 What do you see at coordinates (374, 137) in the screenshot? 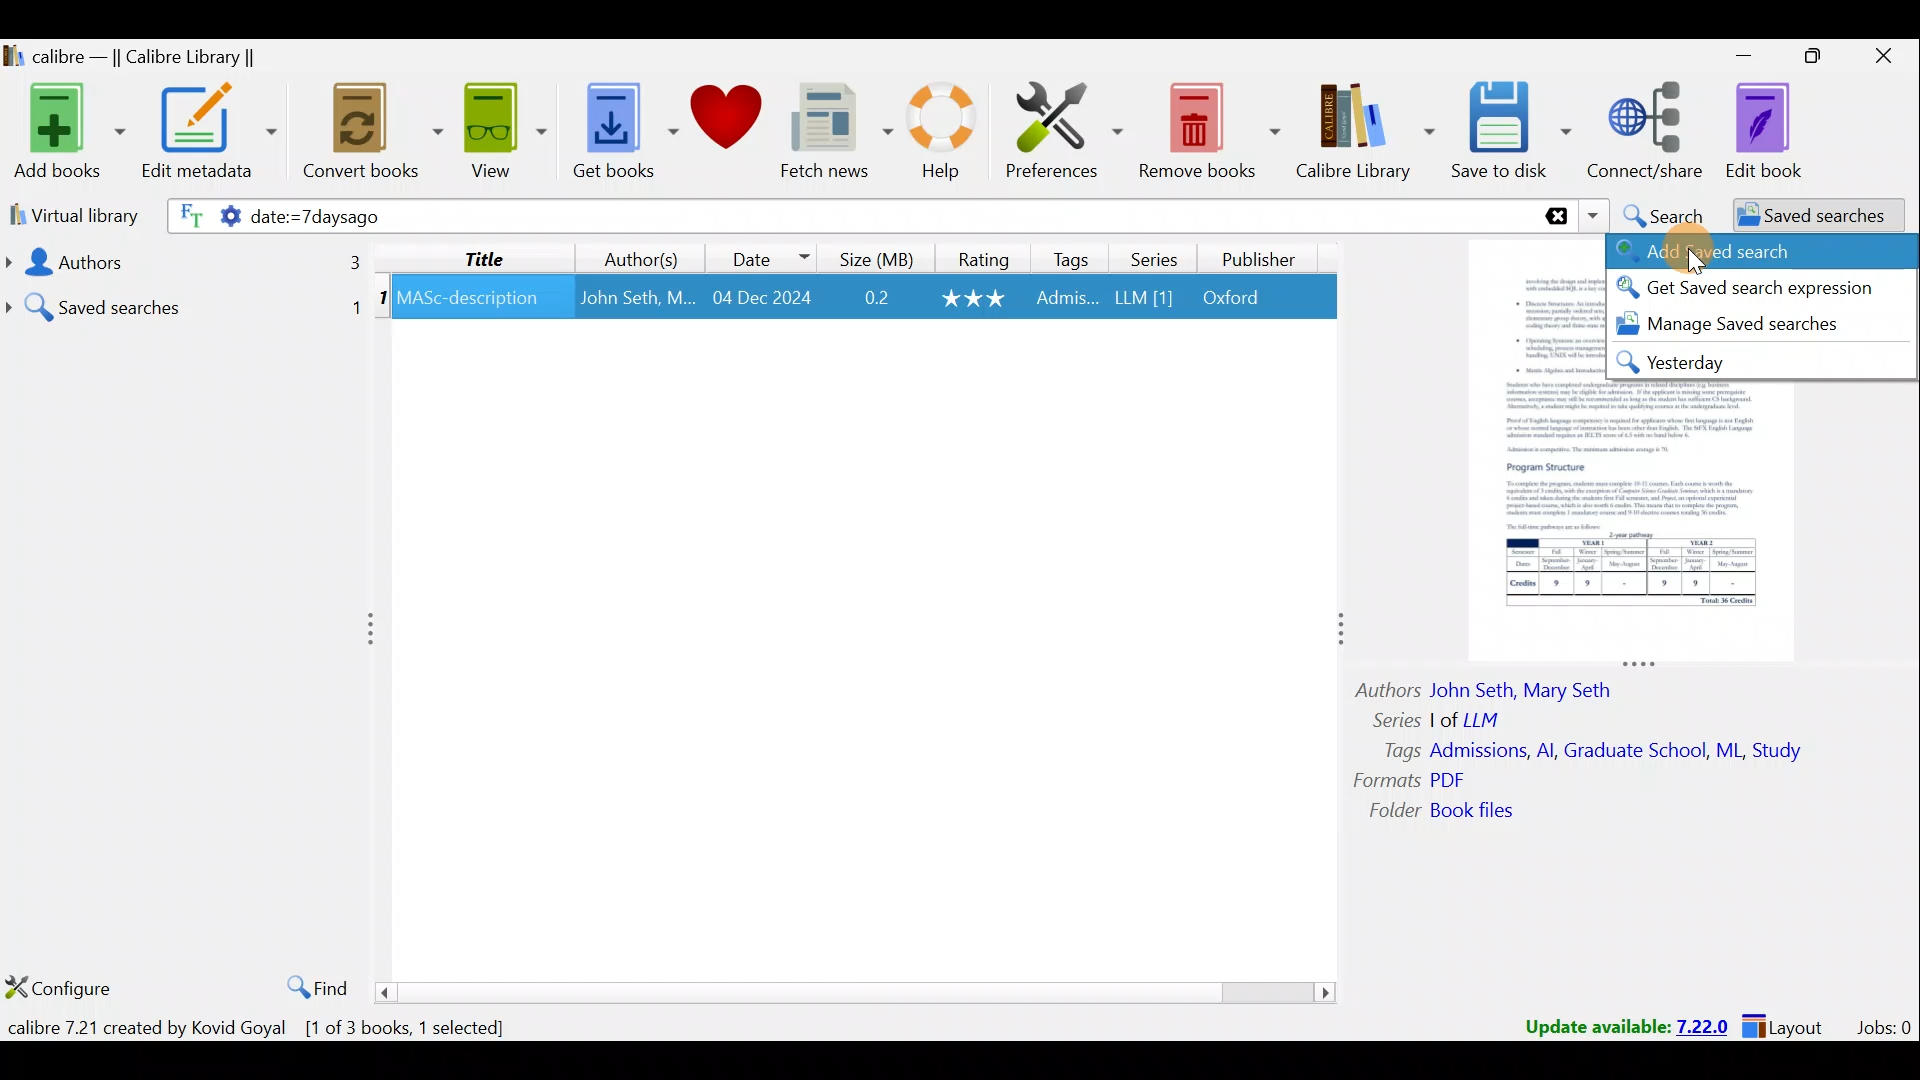
I see `Convert books` at bounding box center [374, 137].